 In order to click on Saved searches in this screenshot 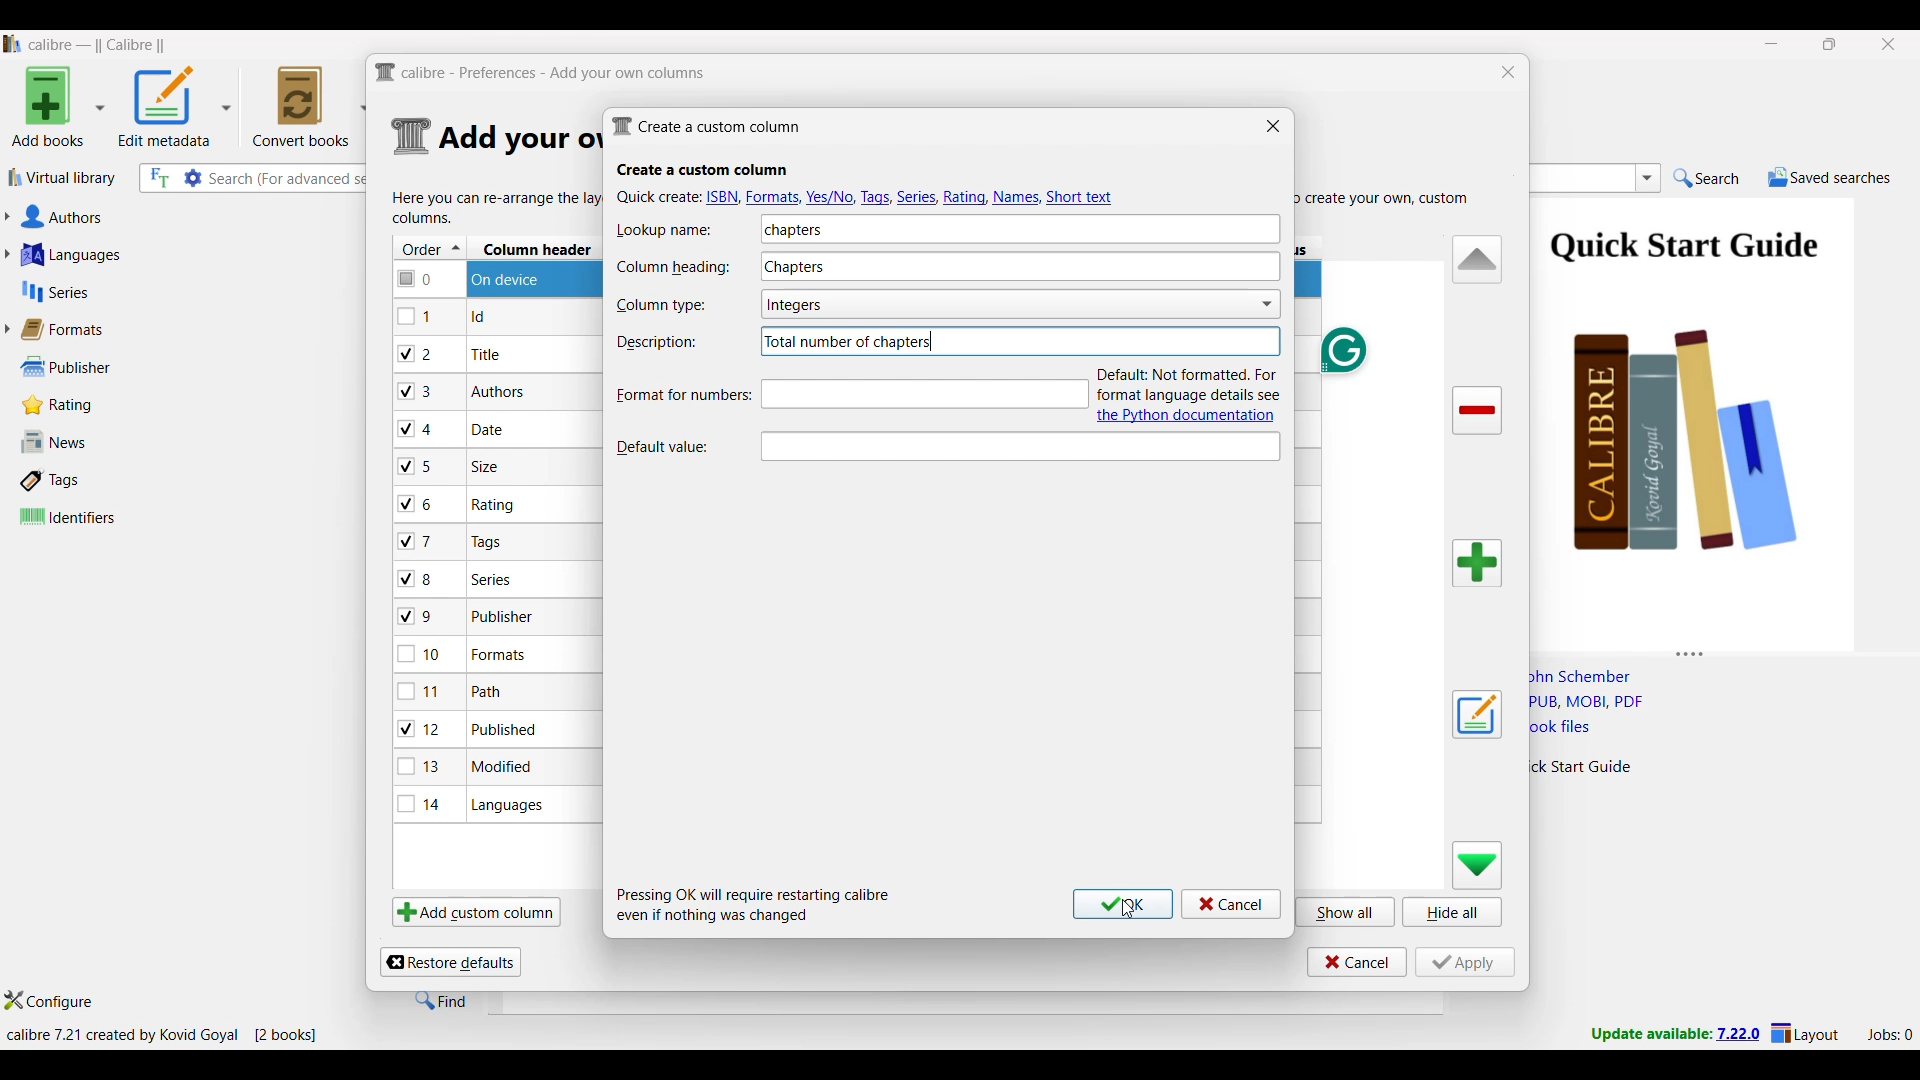, I will do `click(1829, 177)`.